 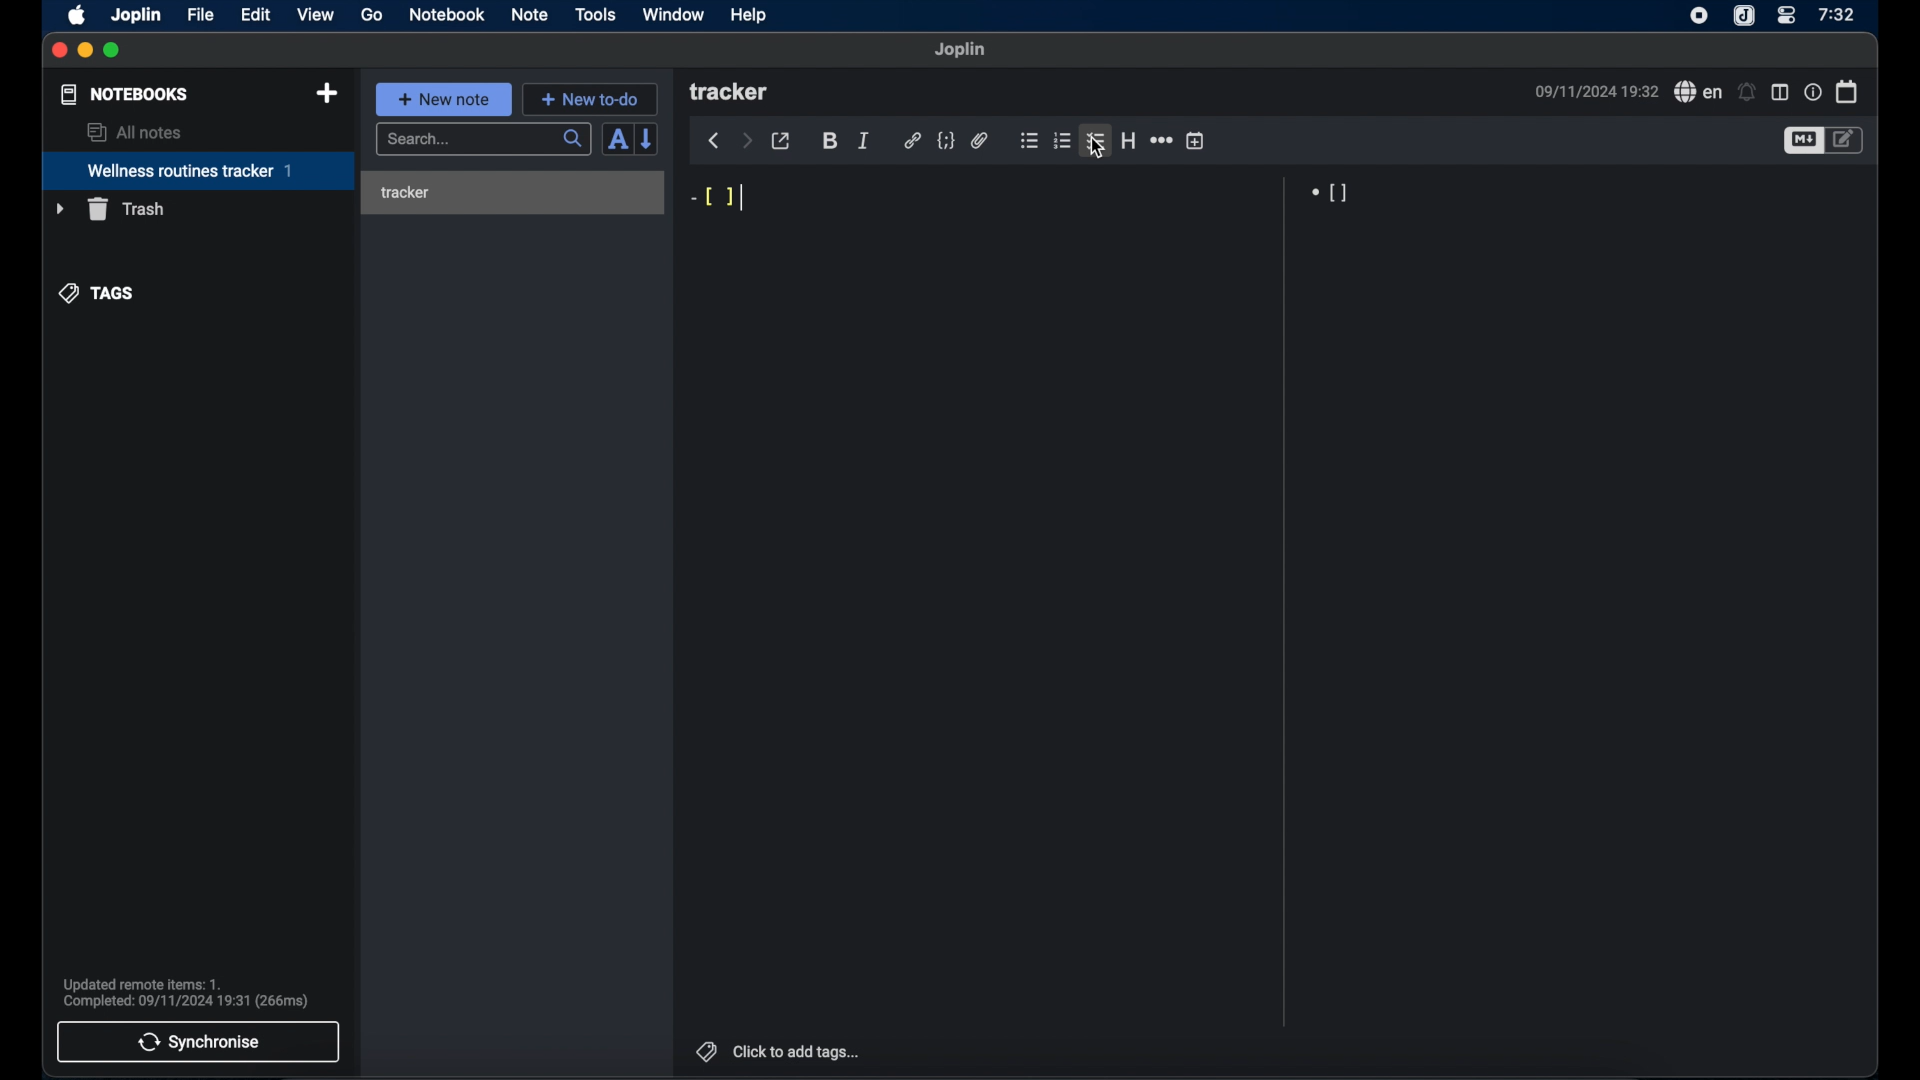 What do you see at coordinates (1695, 91) in the screenshot?
I see `spell check` at bounding box center [1695, 91].